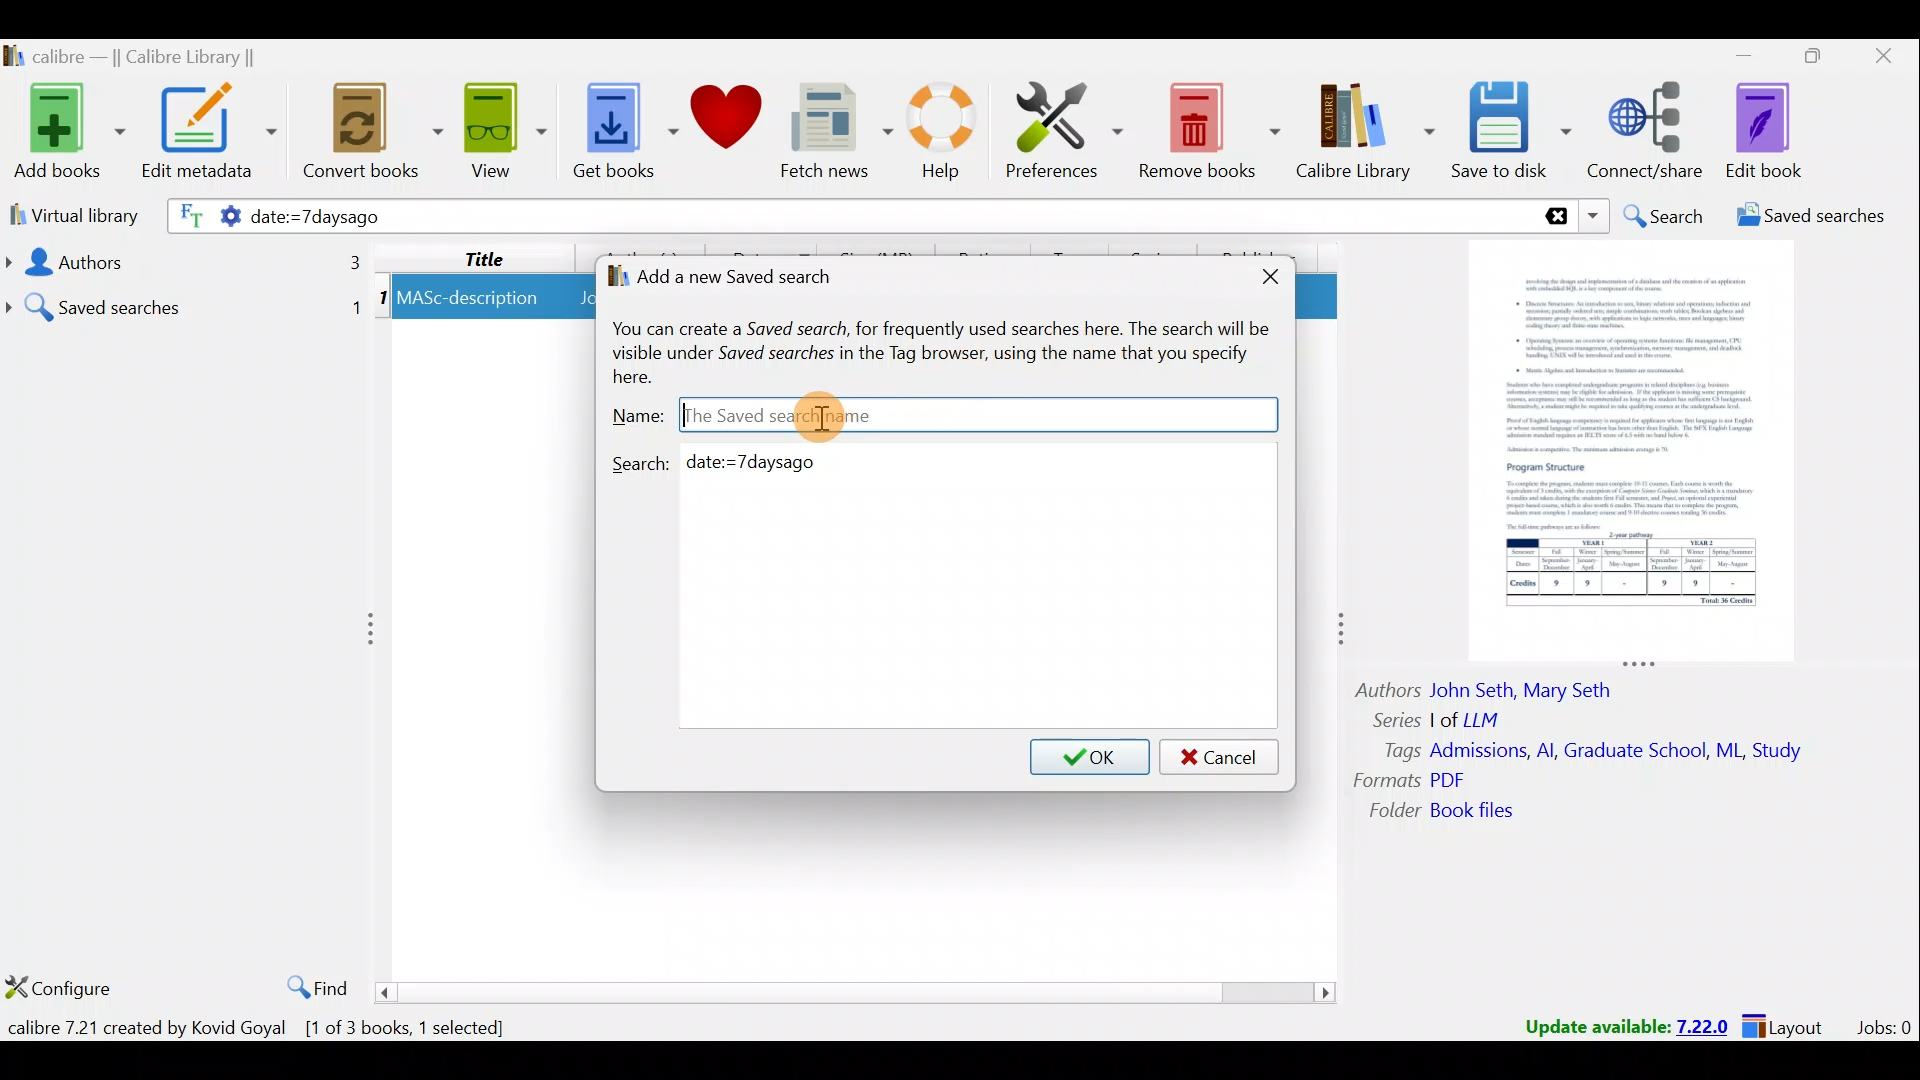 The width and height of the screenshot is (1920, 1080). I want to click on Search, so click(644, 461).